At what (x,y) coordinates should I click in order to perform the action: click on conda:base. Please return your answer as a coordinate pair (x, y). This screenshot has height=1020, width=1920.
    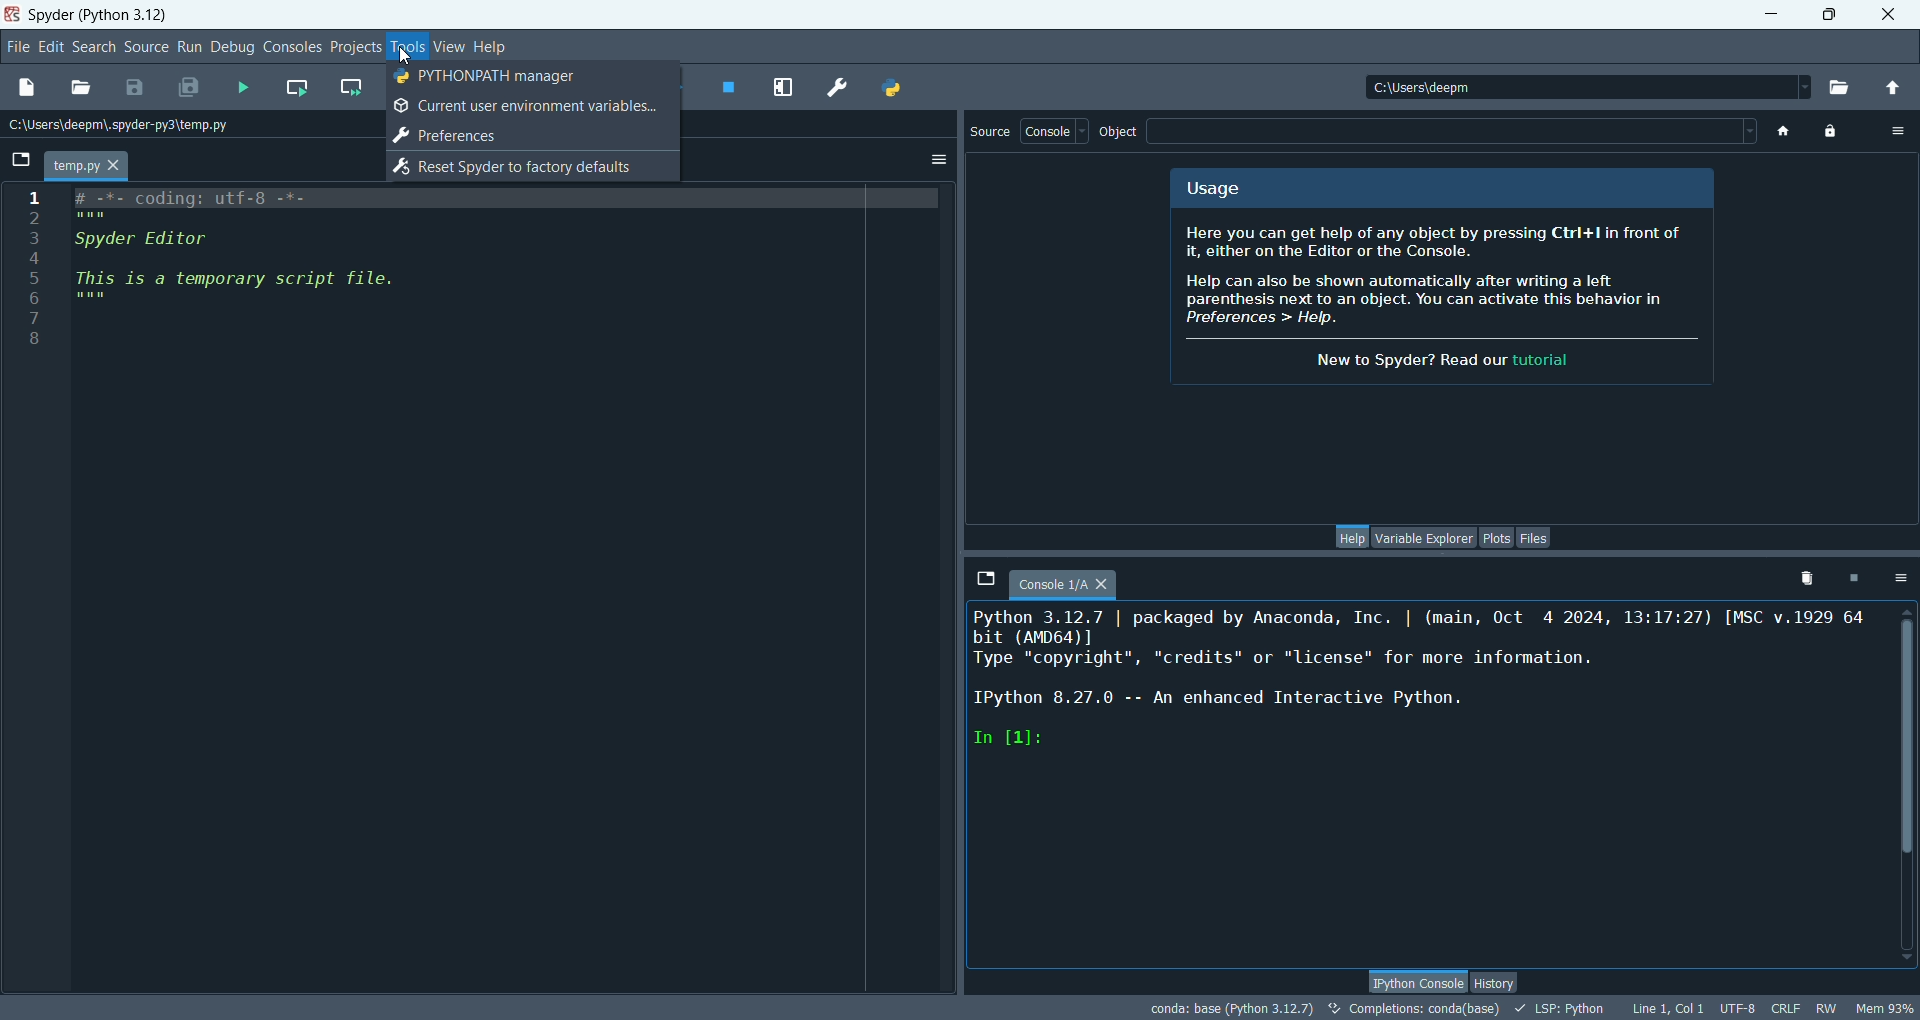
    Looking at the image, I should click on (1229, 1009).